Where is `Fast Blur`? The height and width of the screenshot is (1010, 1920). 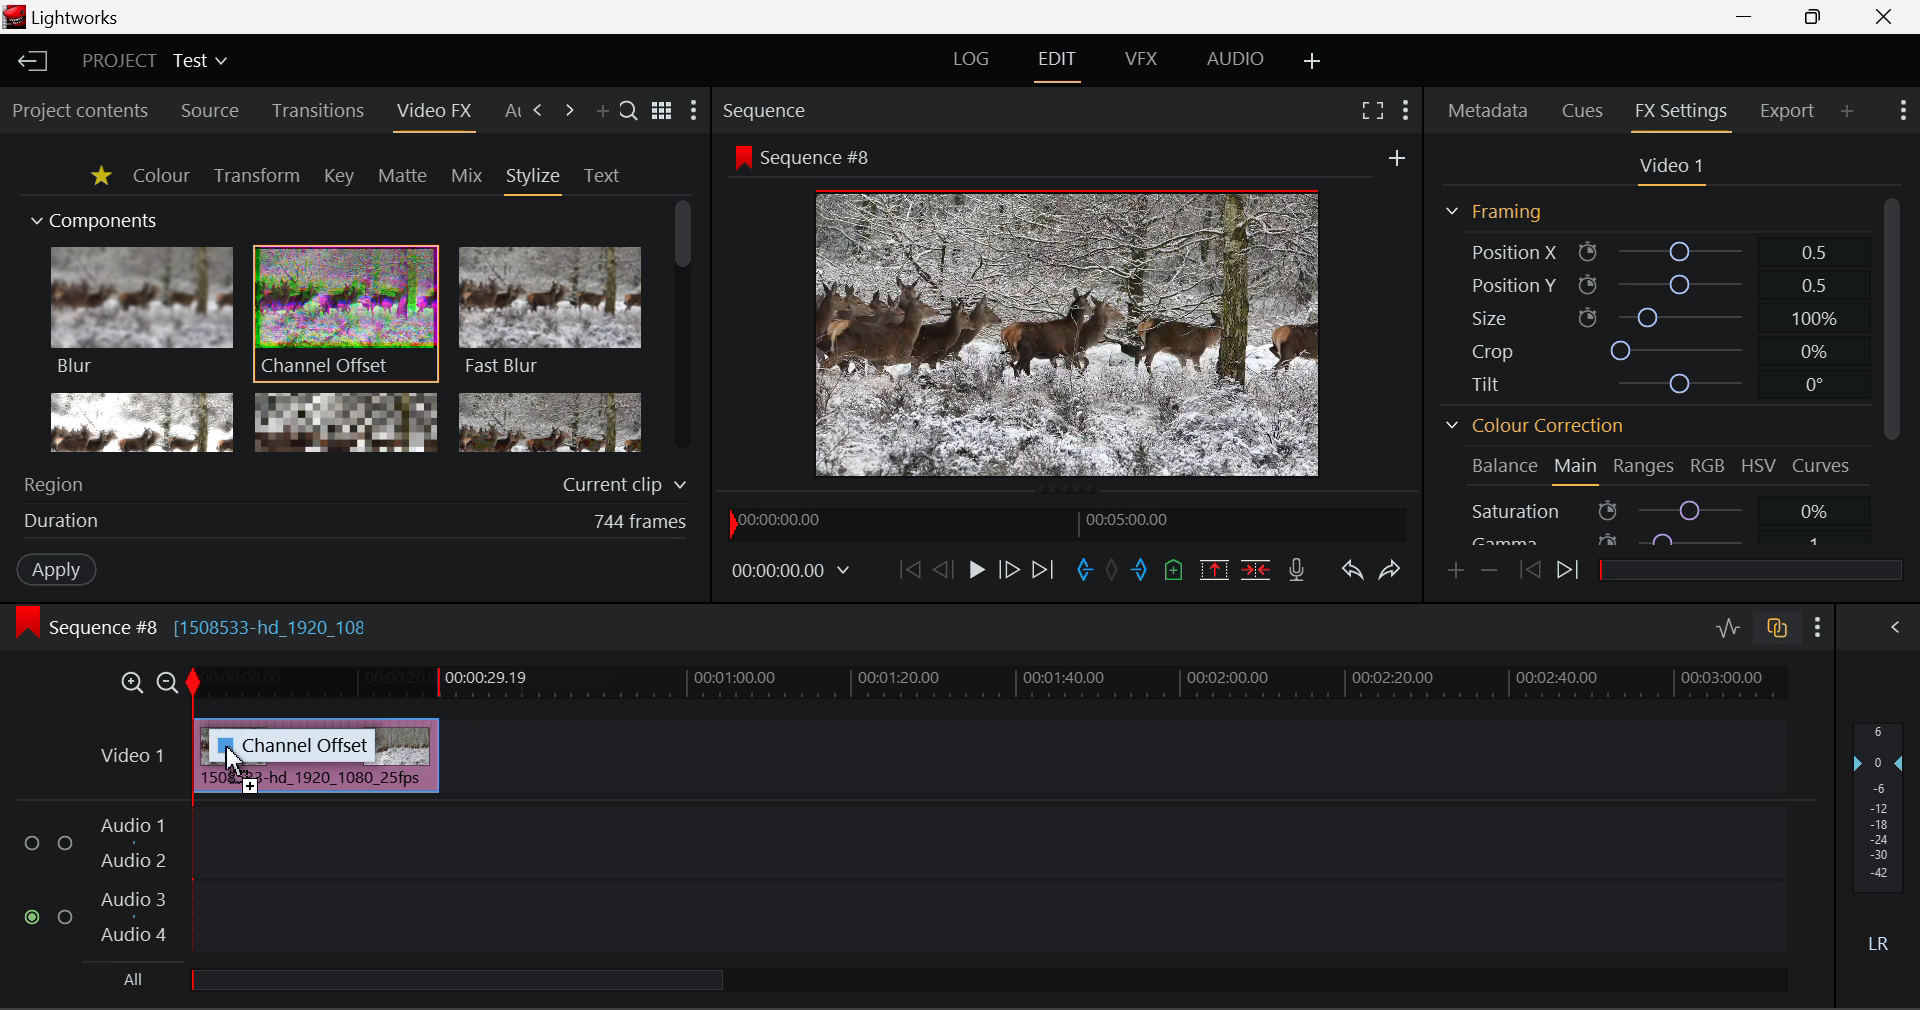 Fast Blur is located at coordinates (551, 312).